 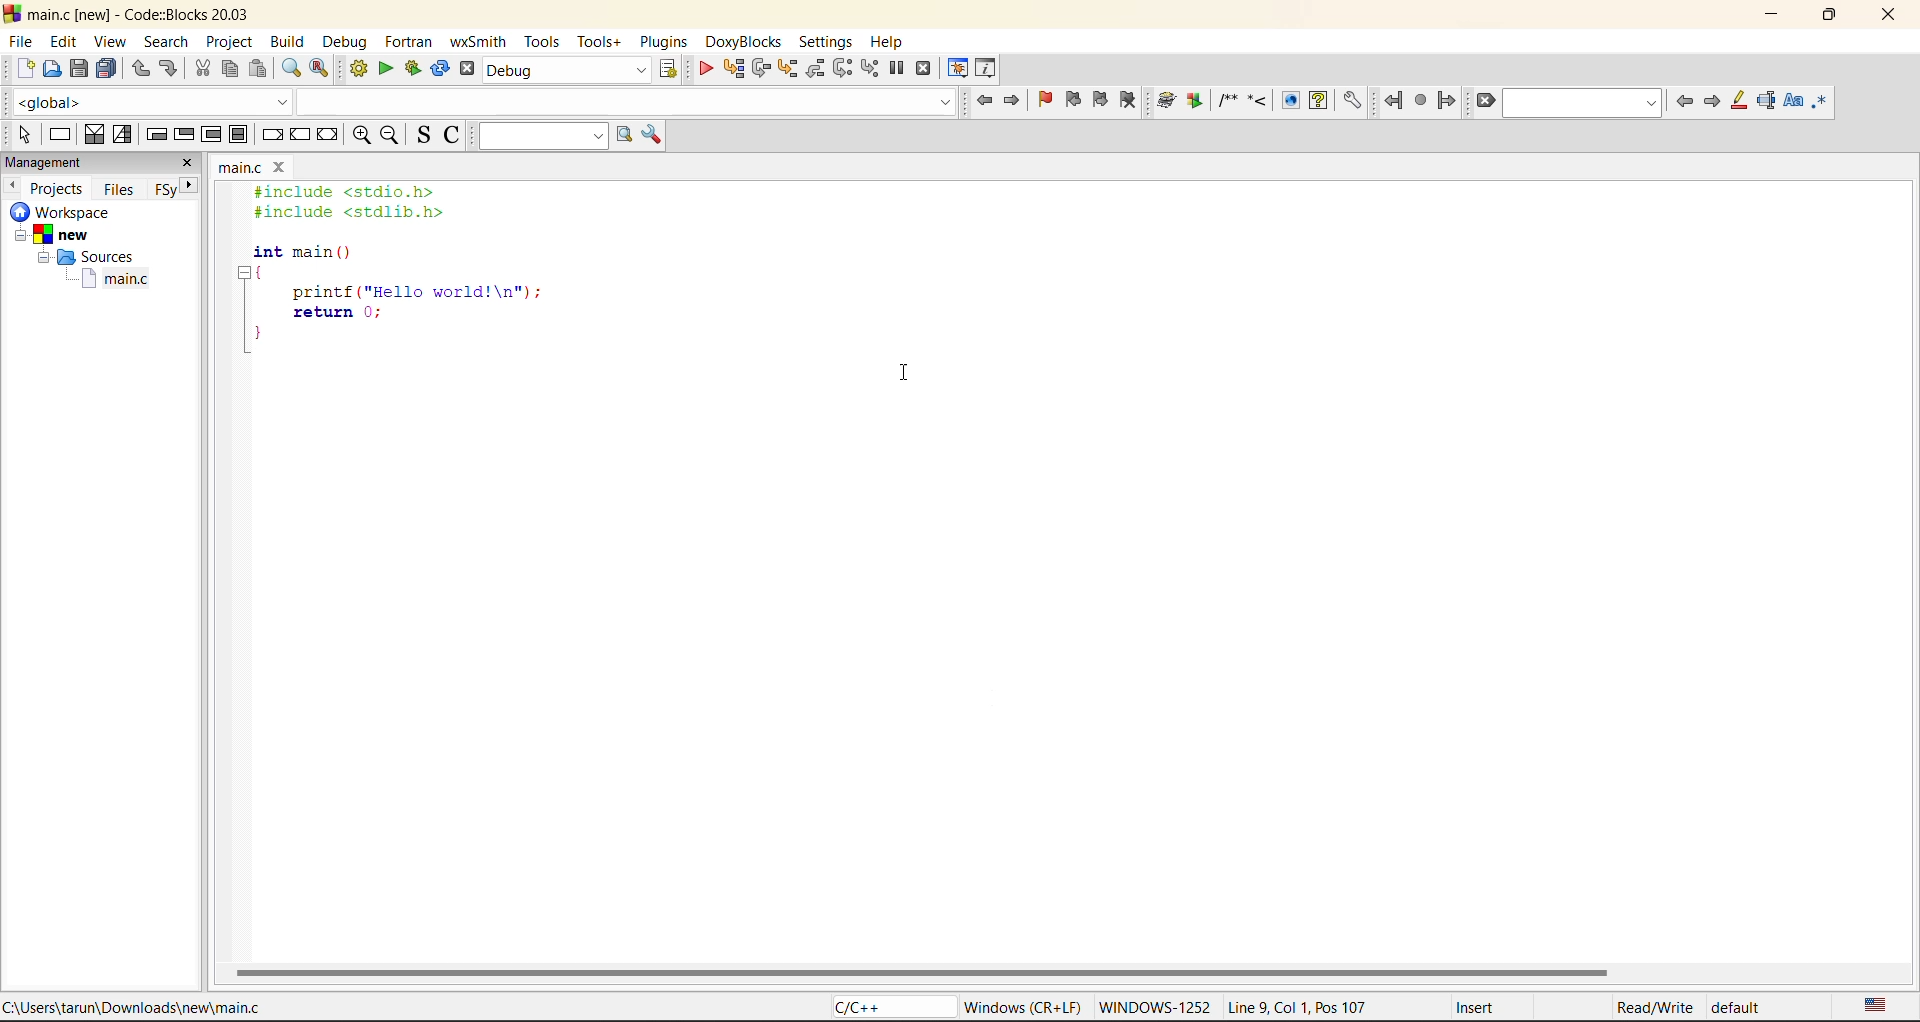 What do you see at coordinates (988, 66) in the screenshot?
I see `various info` at bounding box center [988, 66].